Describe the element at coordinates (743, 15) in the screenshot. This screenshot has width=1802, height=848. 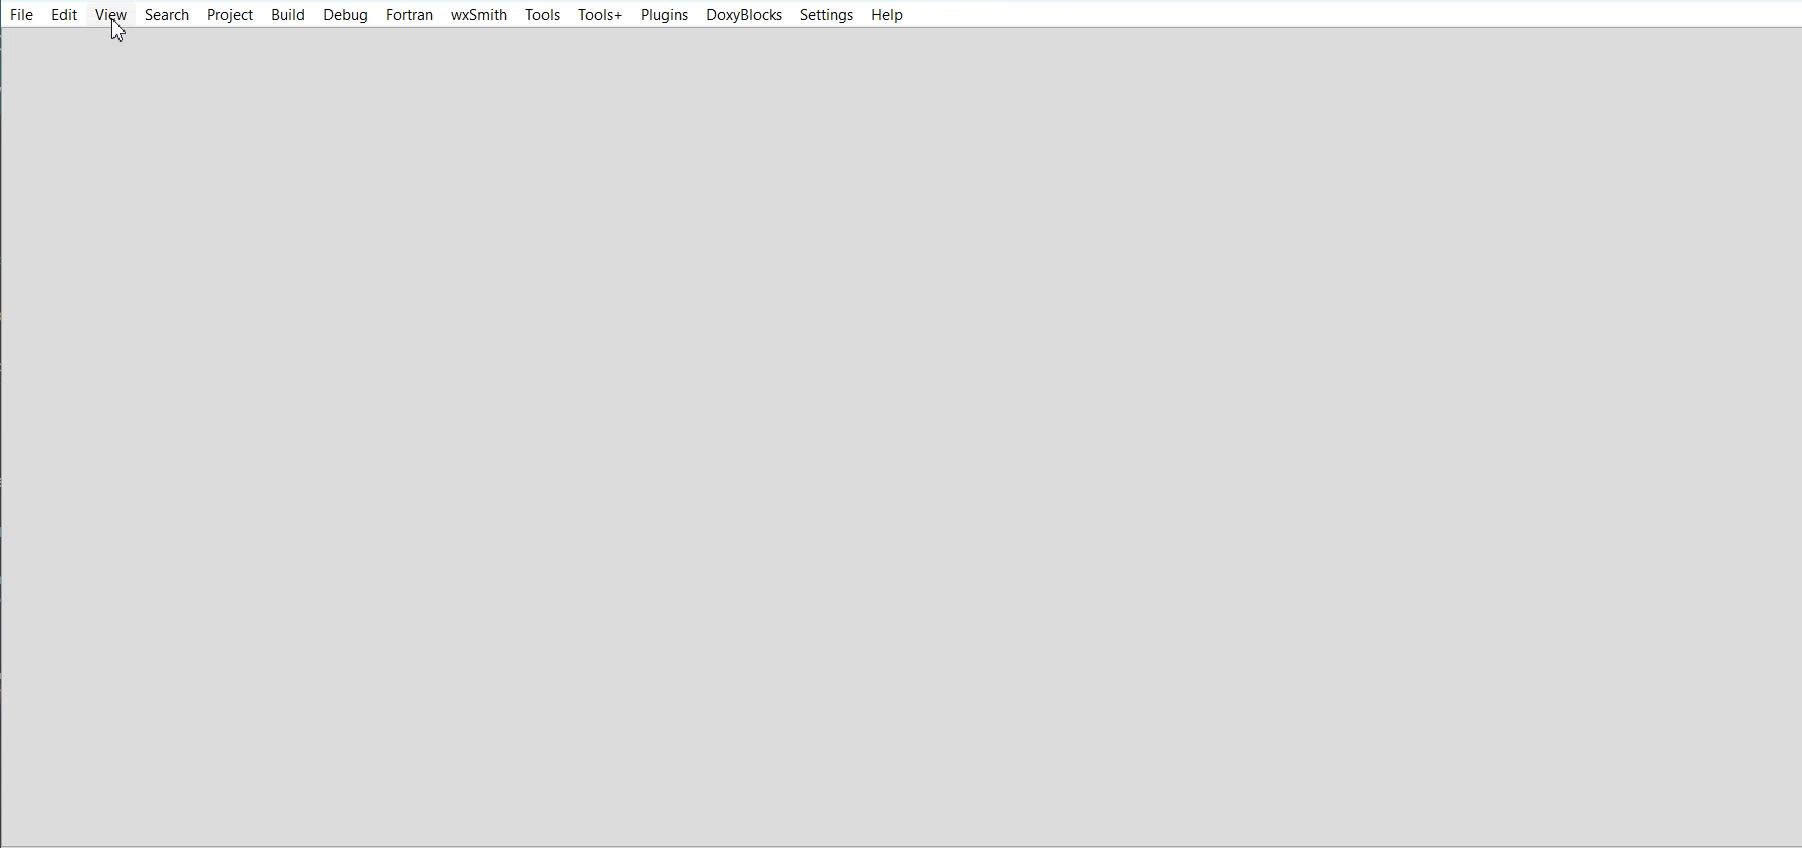
I see `Doxyblocks` at that location.